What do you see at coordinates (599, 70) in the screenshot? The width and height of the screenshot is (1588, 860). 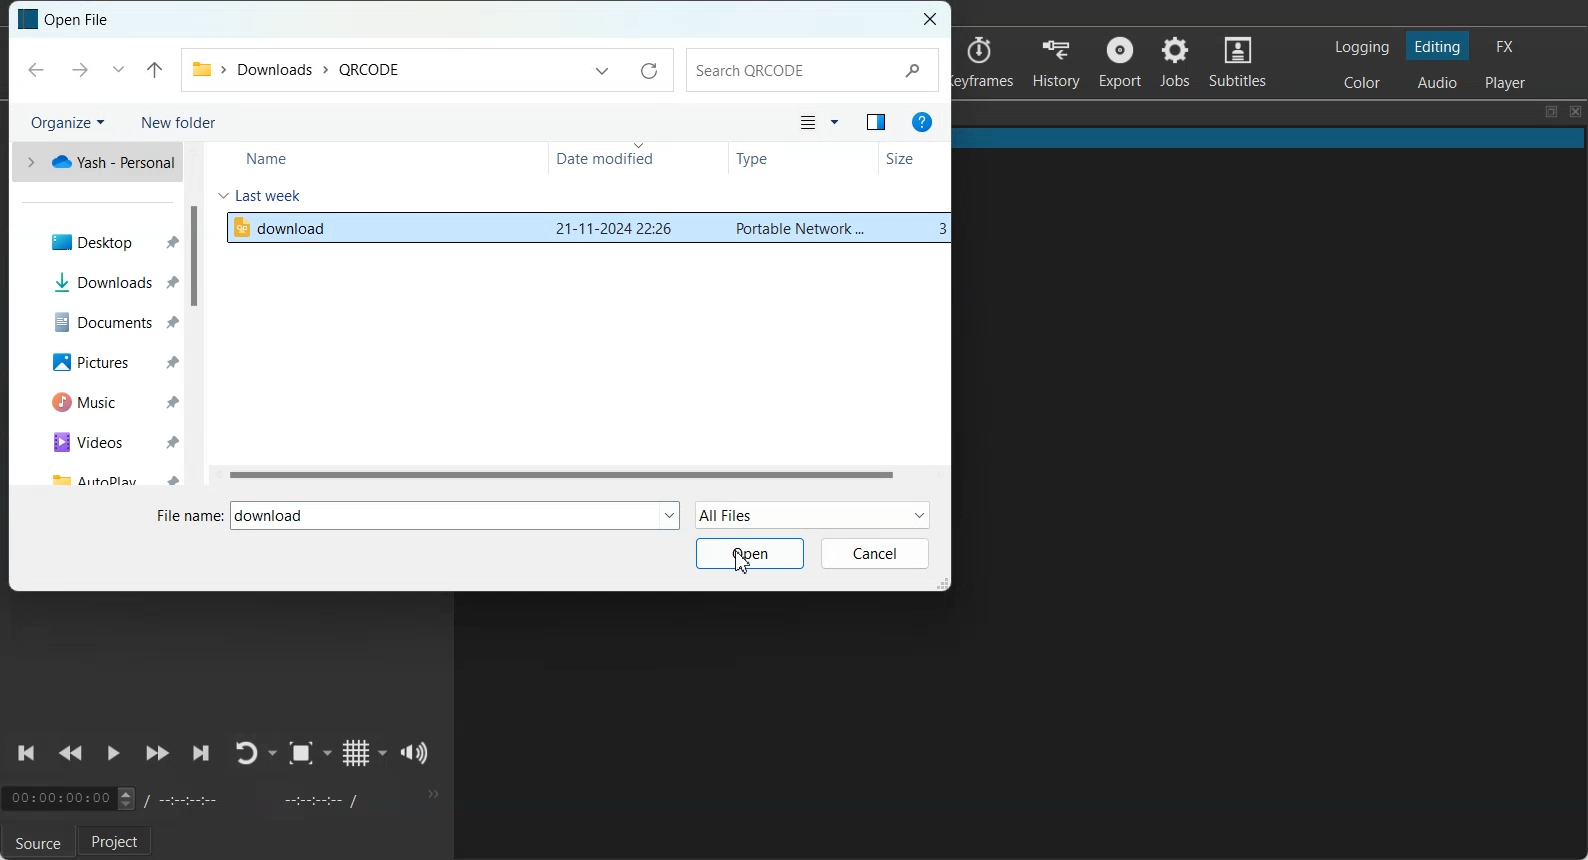 I see `Previous Location` at bounding box center [599, 70].